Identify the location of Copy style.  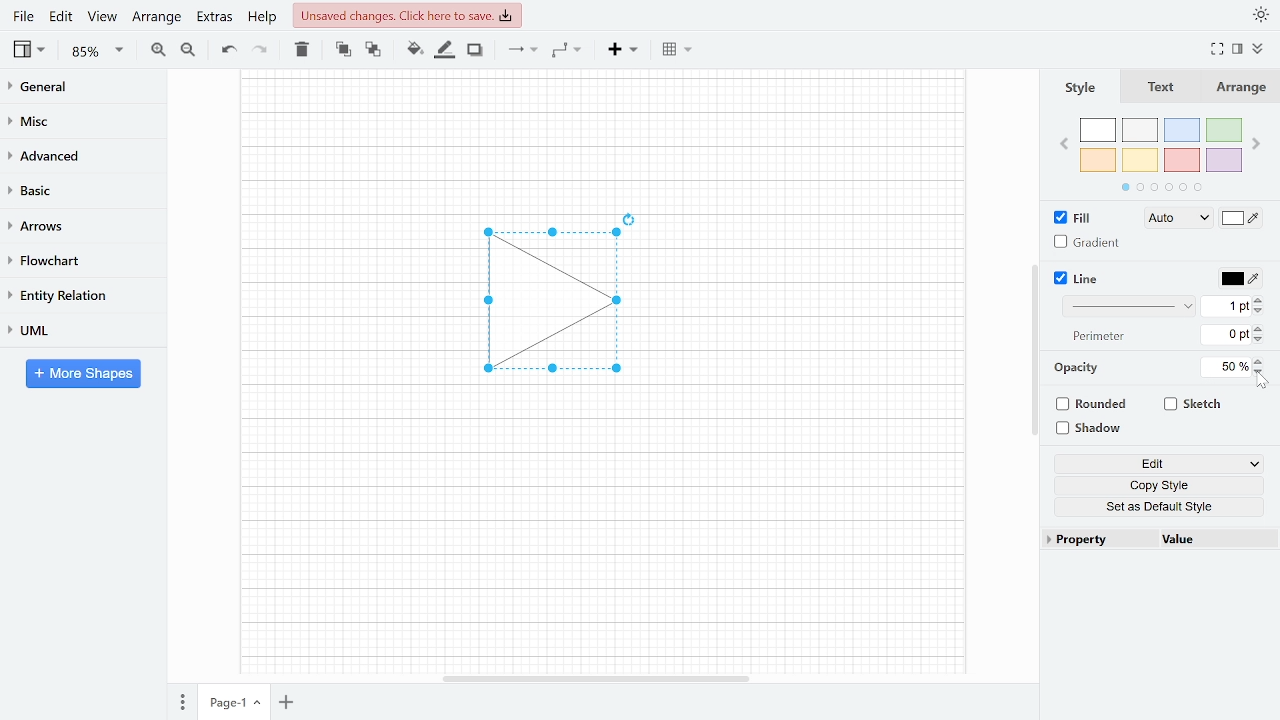
(1163, 486).